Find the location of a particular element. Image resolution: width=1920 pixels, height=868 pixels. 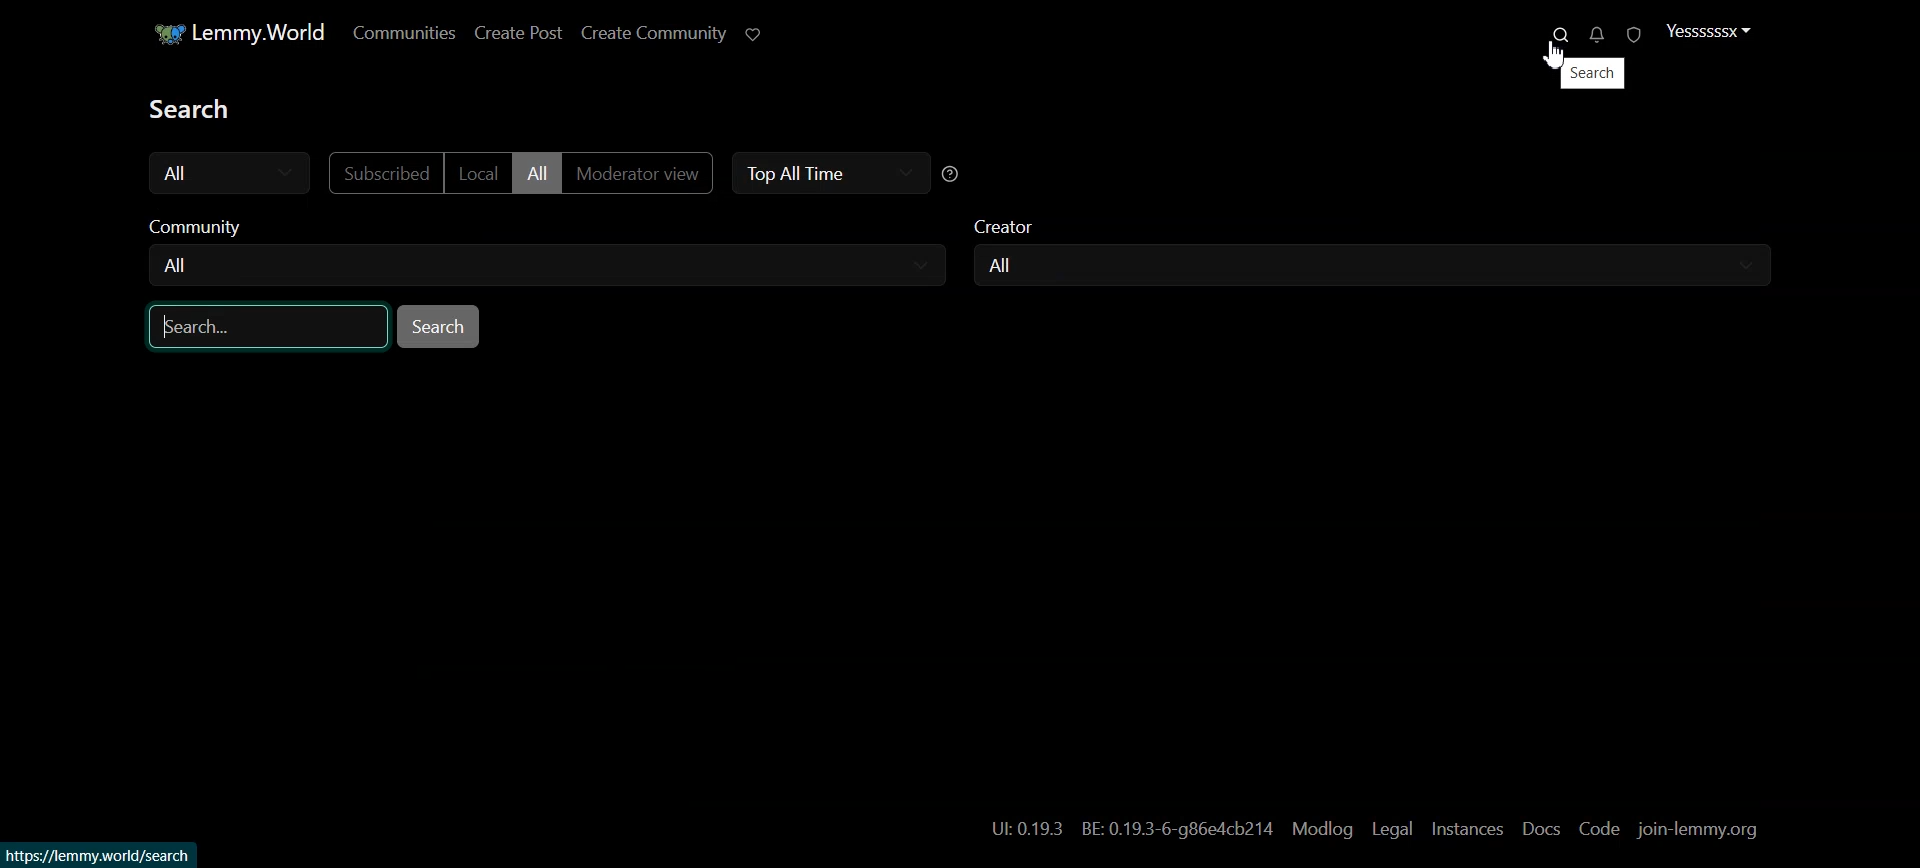

Search is located at coordinates (1550, 35).